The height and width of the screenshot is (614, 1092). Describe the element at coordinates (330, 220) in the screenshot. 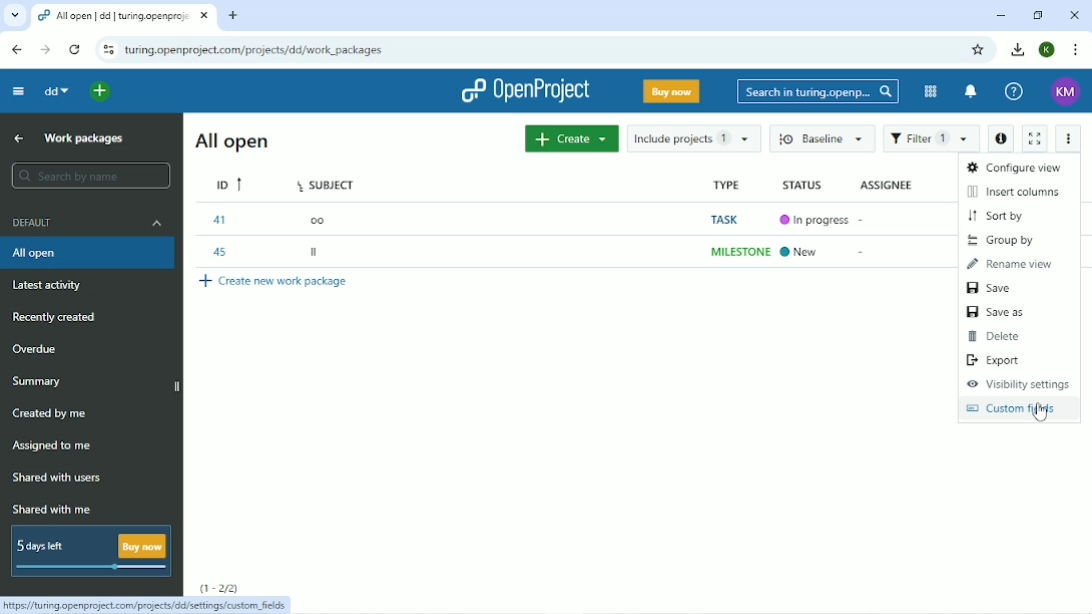

I see `Subject` at that location.